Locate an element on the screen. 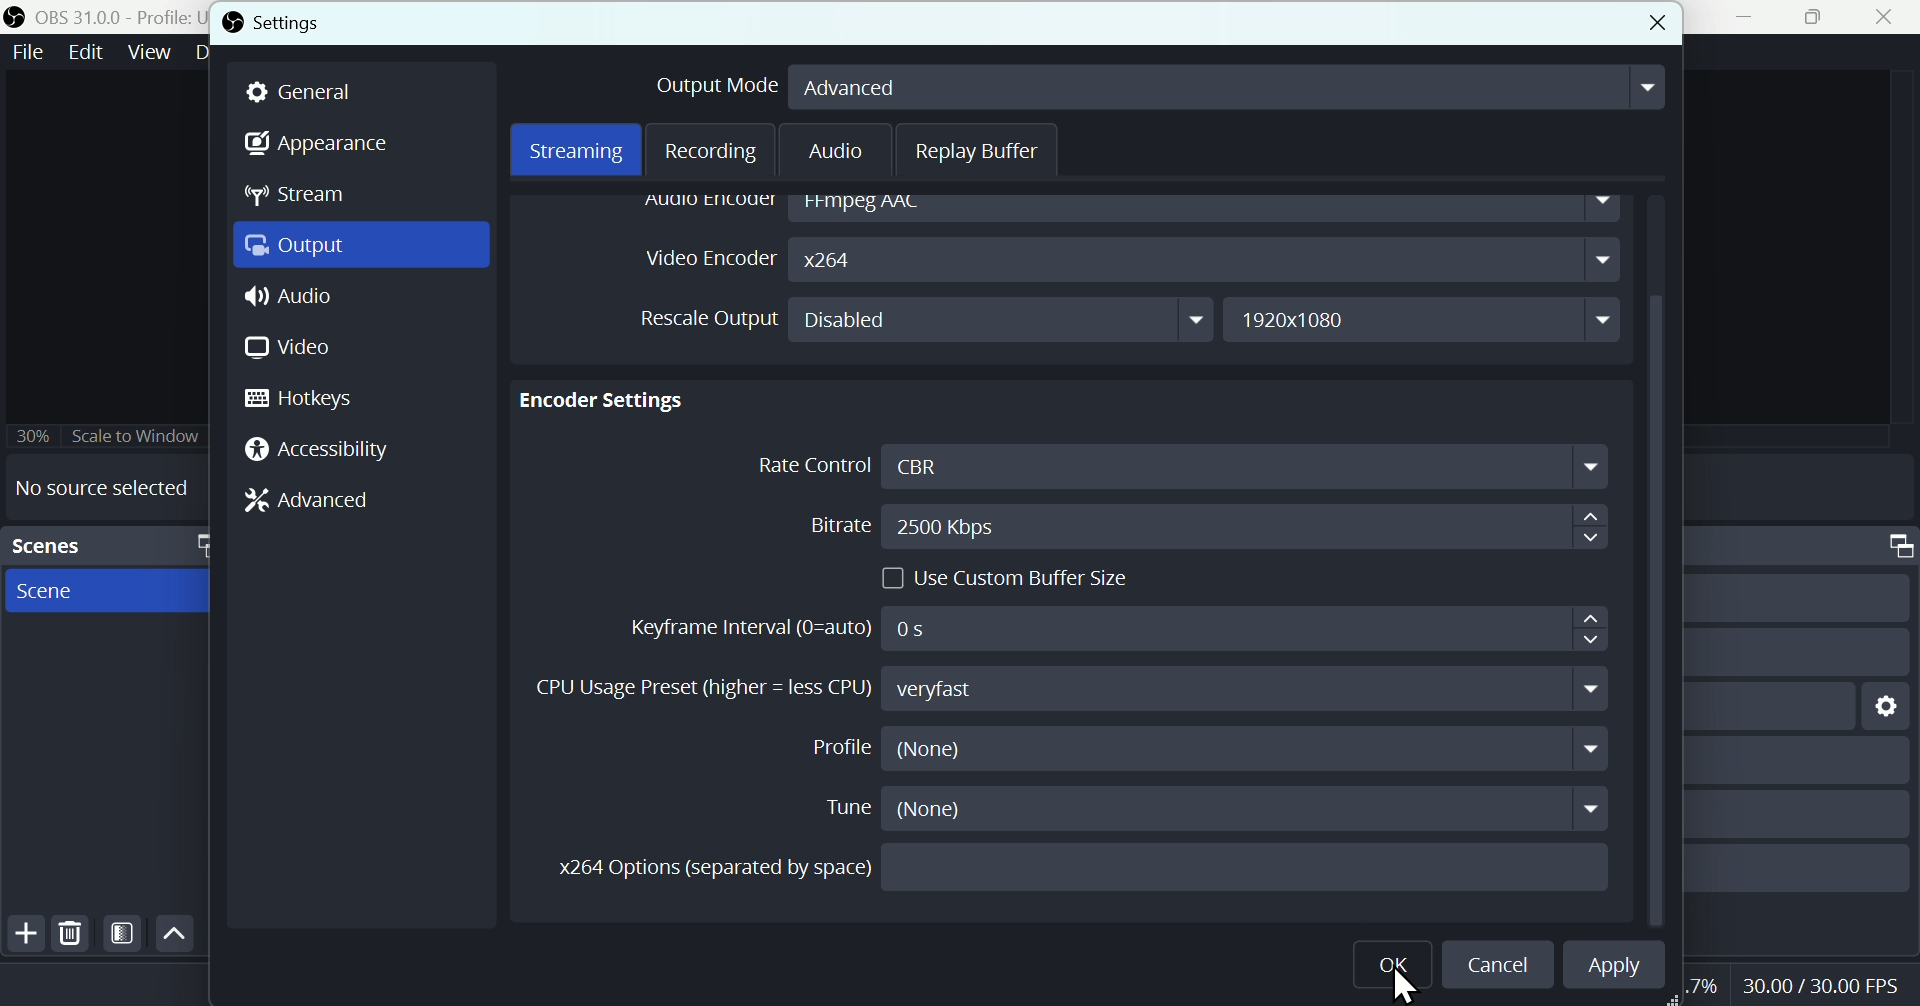 The image size is (1920, 1006). Profile is located at coordinates (1212, 747).